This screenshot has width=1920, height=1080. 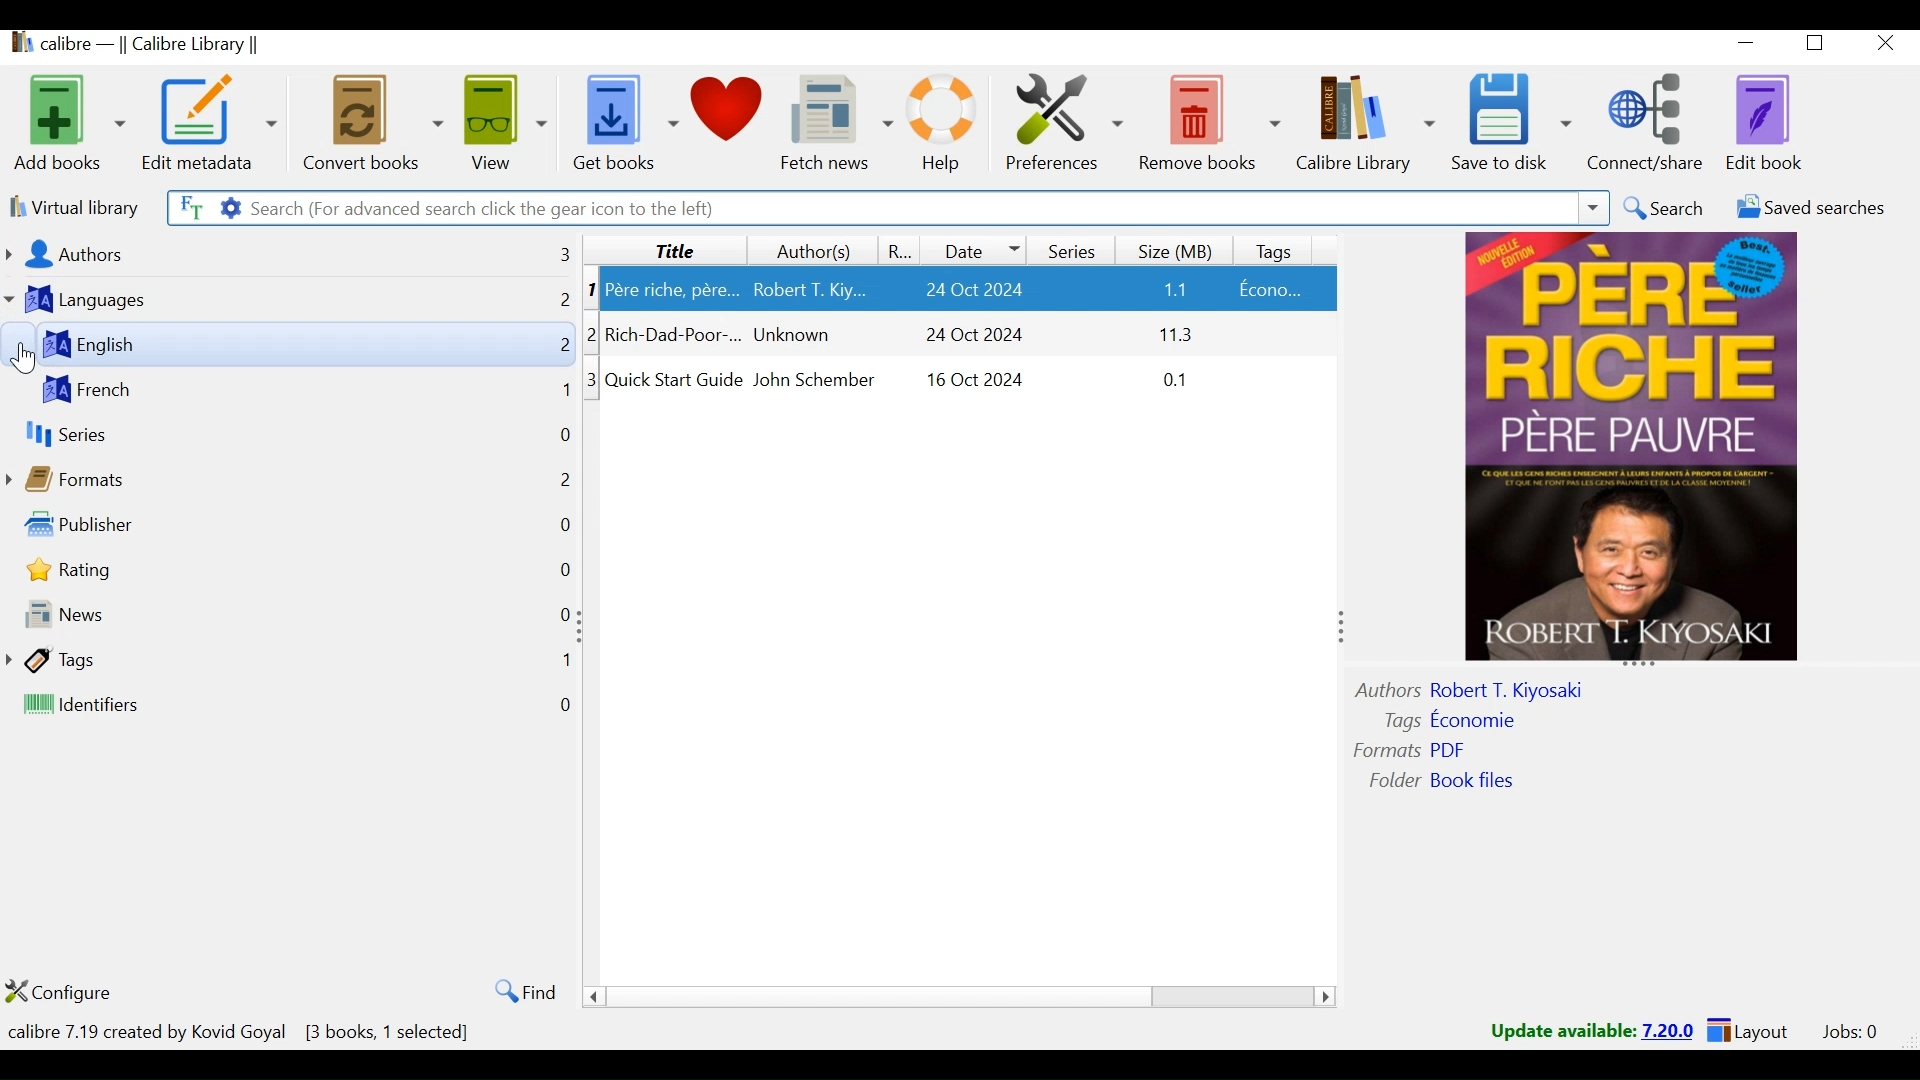 I want to click on configure, so click(x=79, y=992).